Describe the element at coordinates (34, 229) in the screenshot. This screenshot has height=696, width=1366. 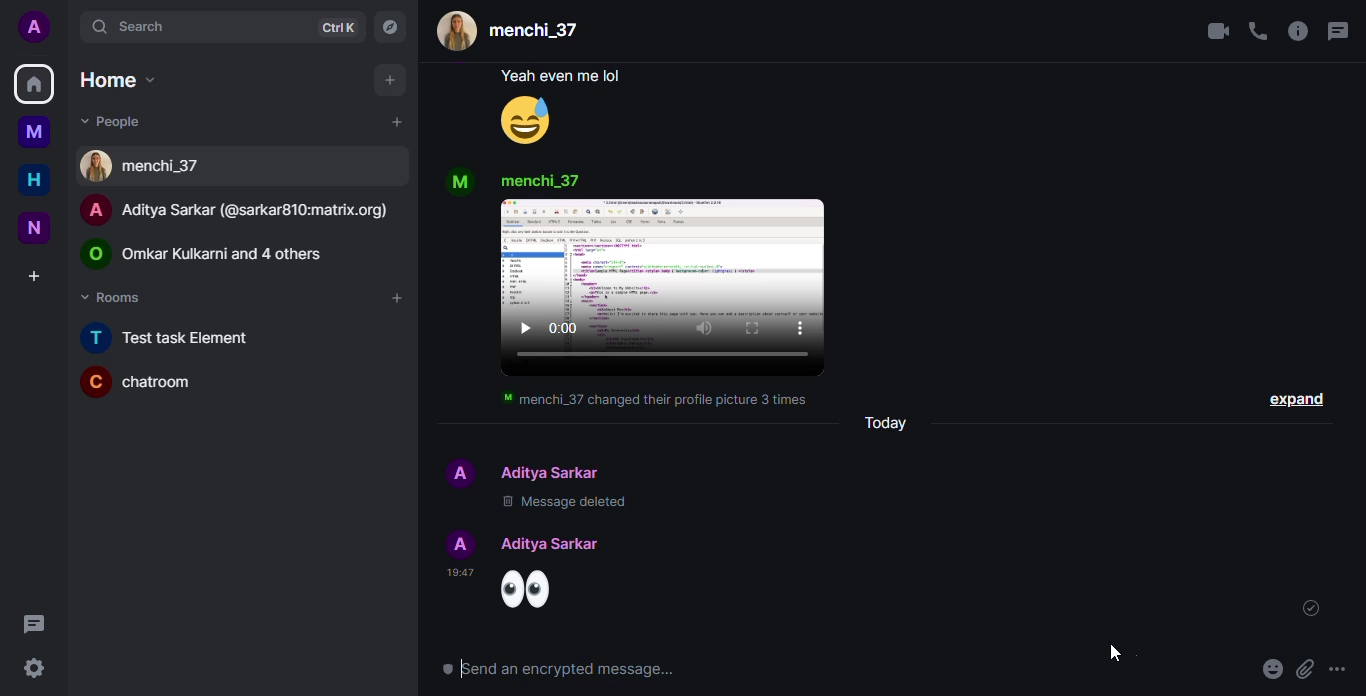
I see `new` at that location.